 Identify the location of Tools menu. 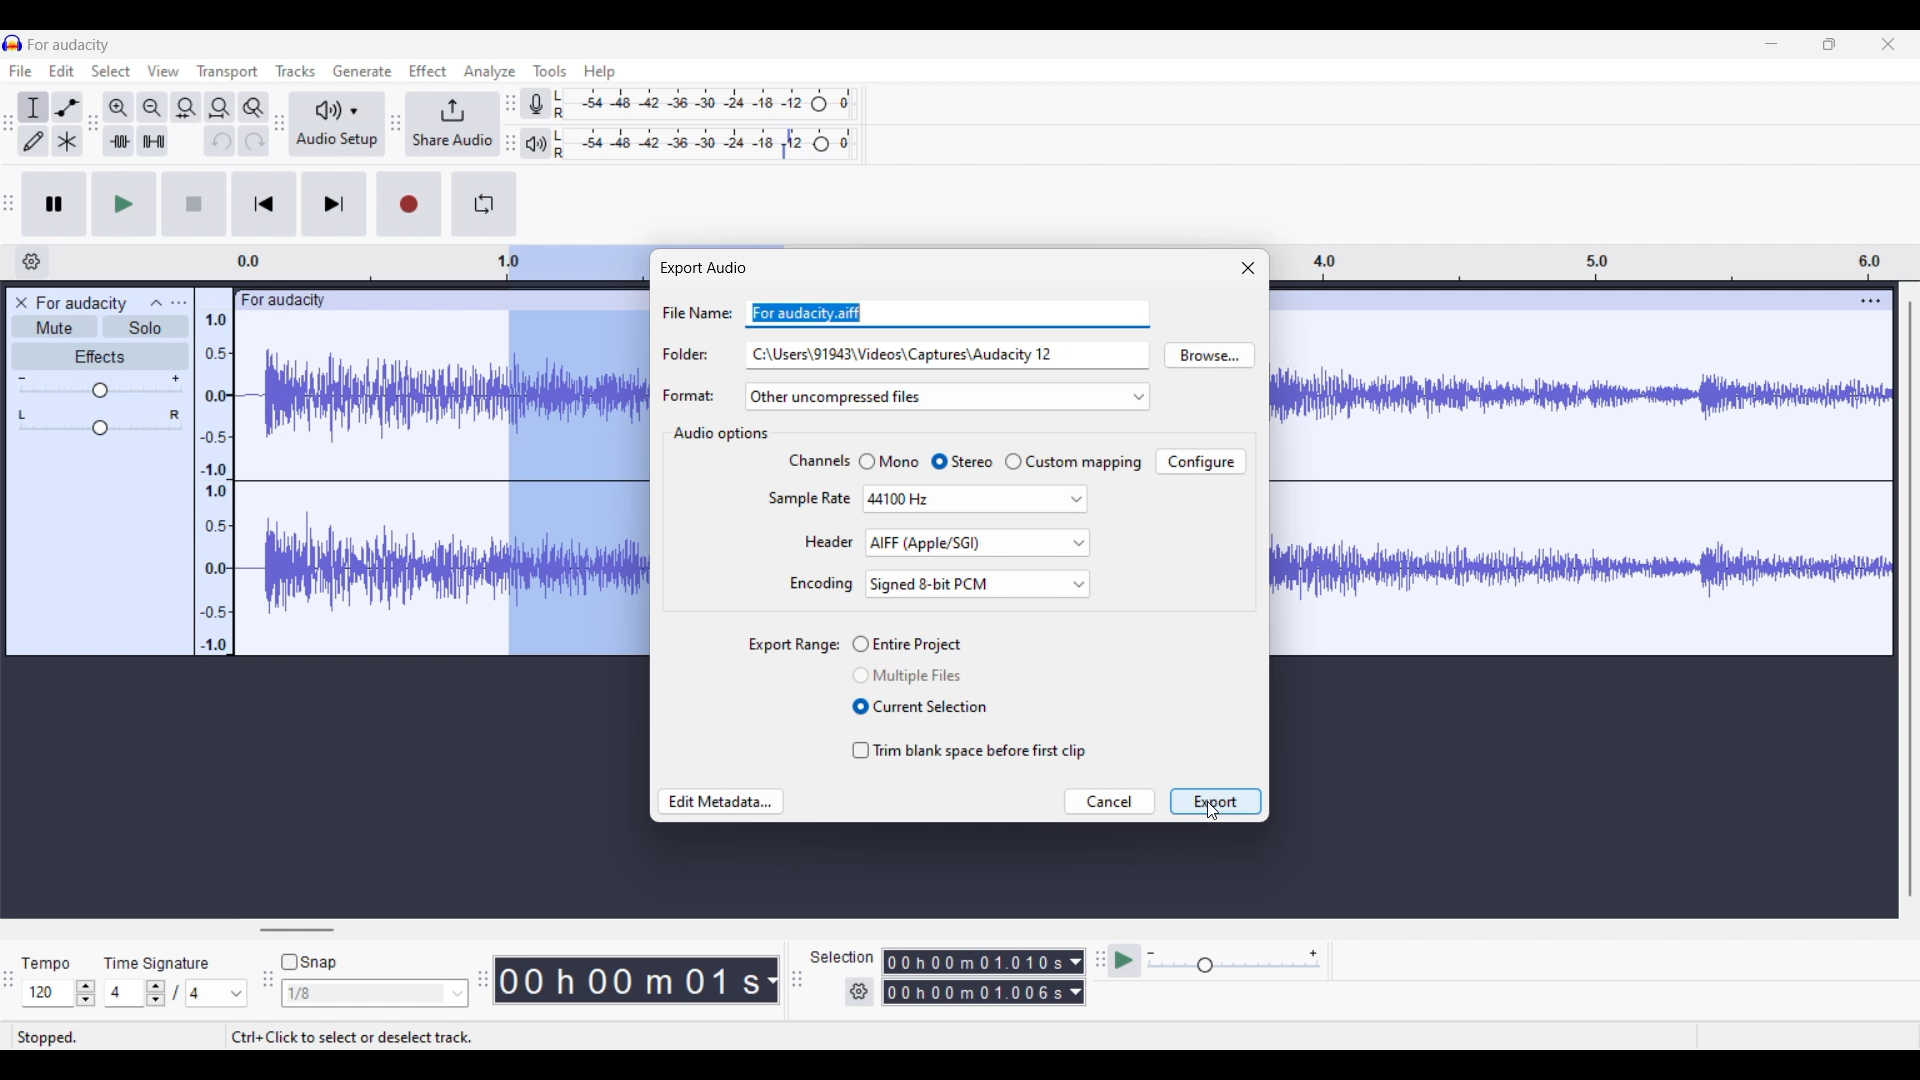
(550, 71).